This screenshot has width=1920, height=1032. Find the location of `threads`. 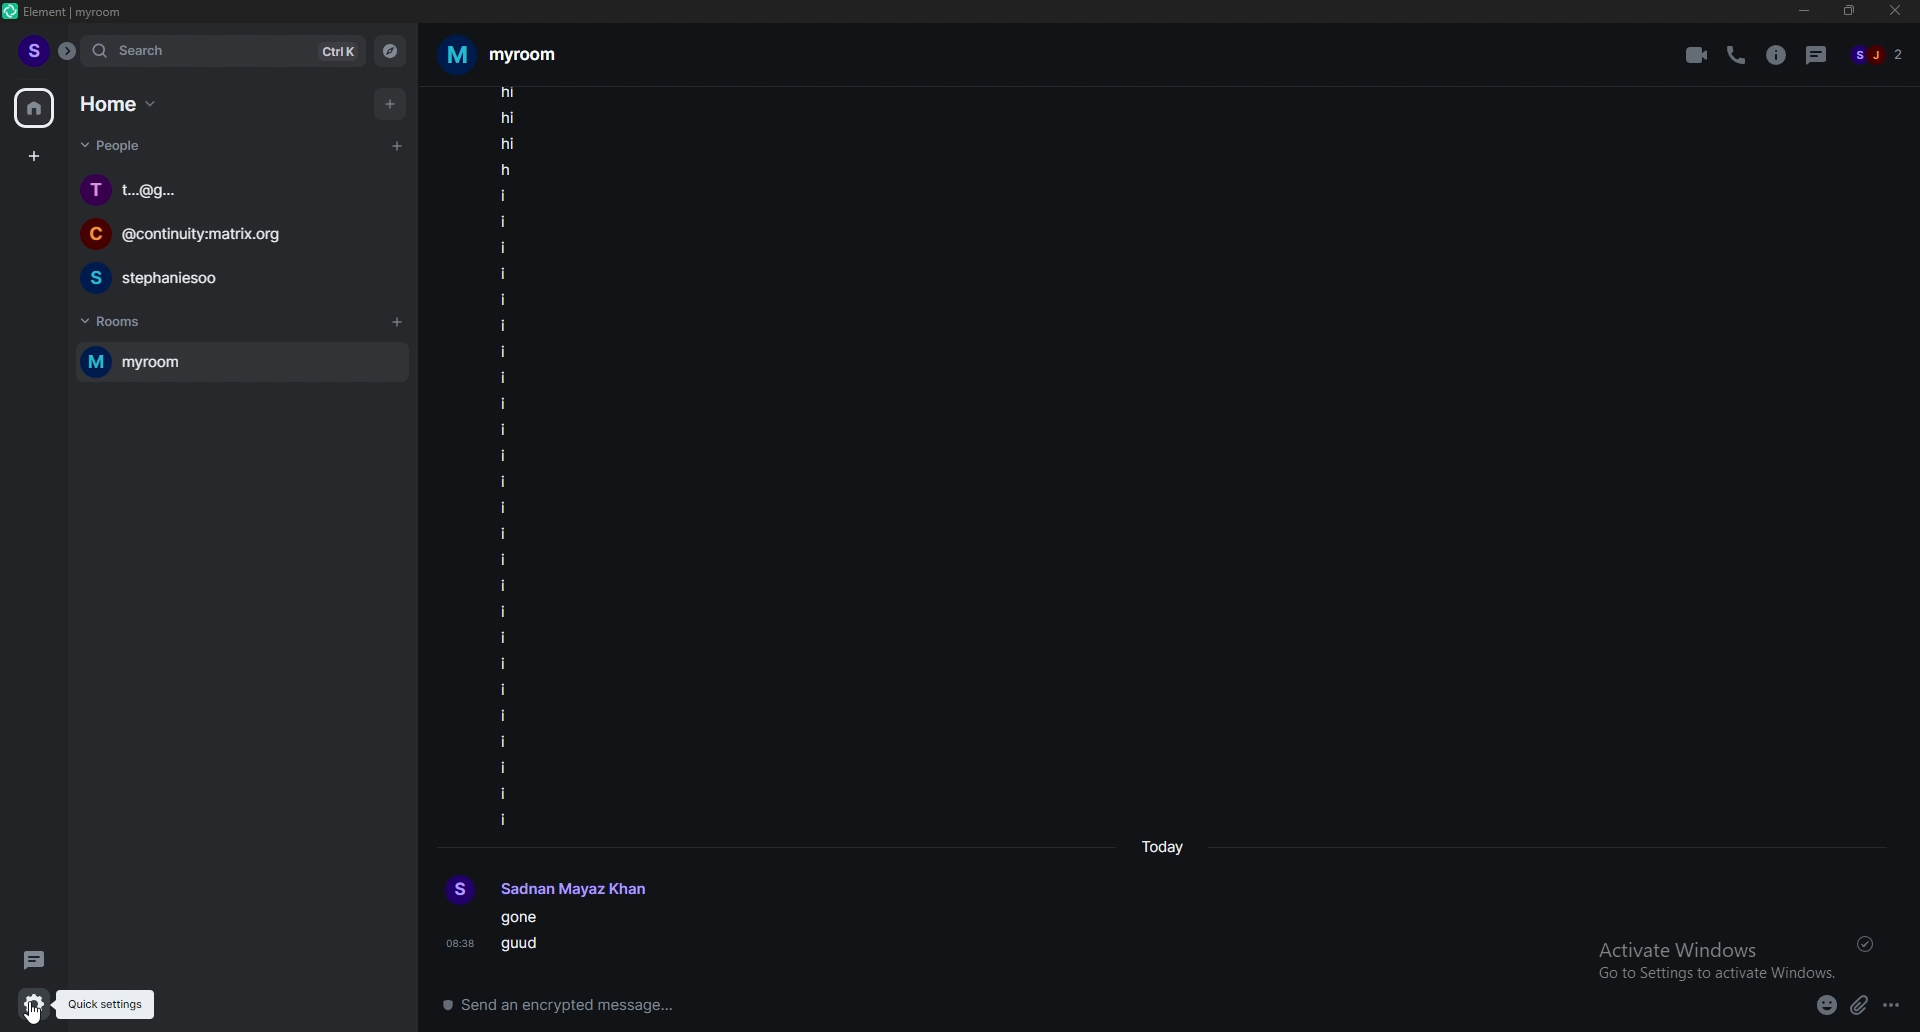

threads is located at coordinates (32, 958).